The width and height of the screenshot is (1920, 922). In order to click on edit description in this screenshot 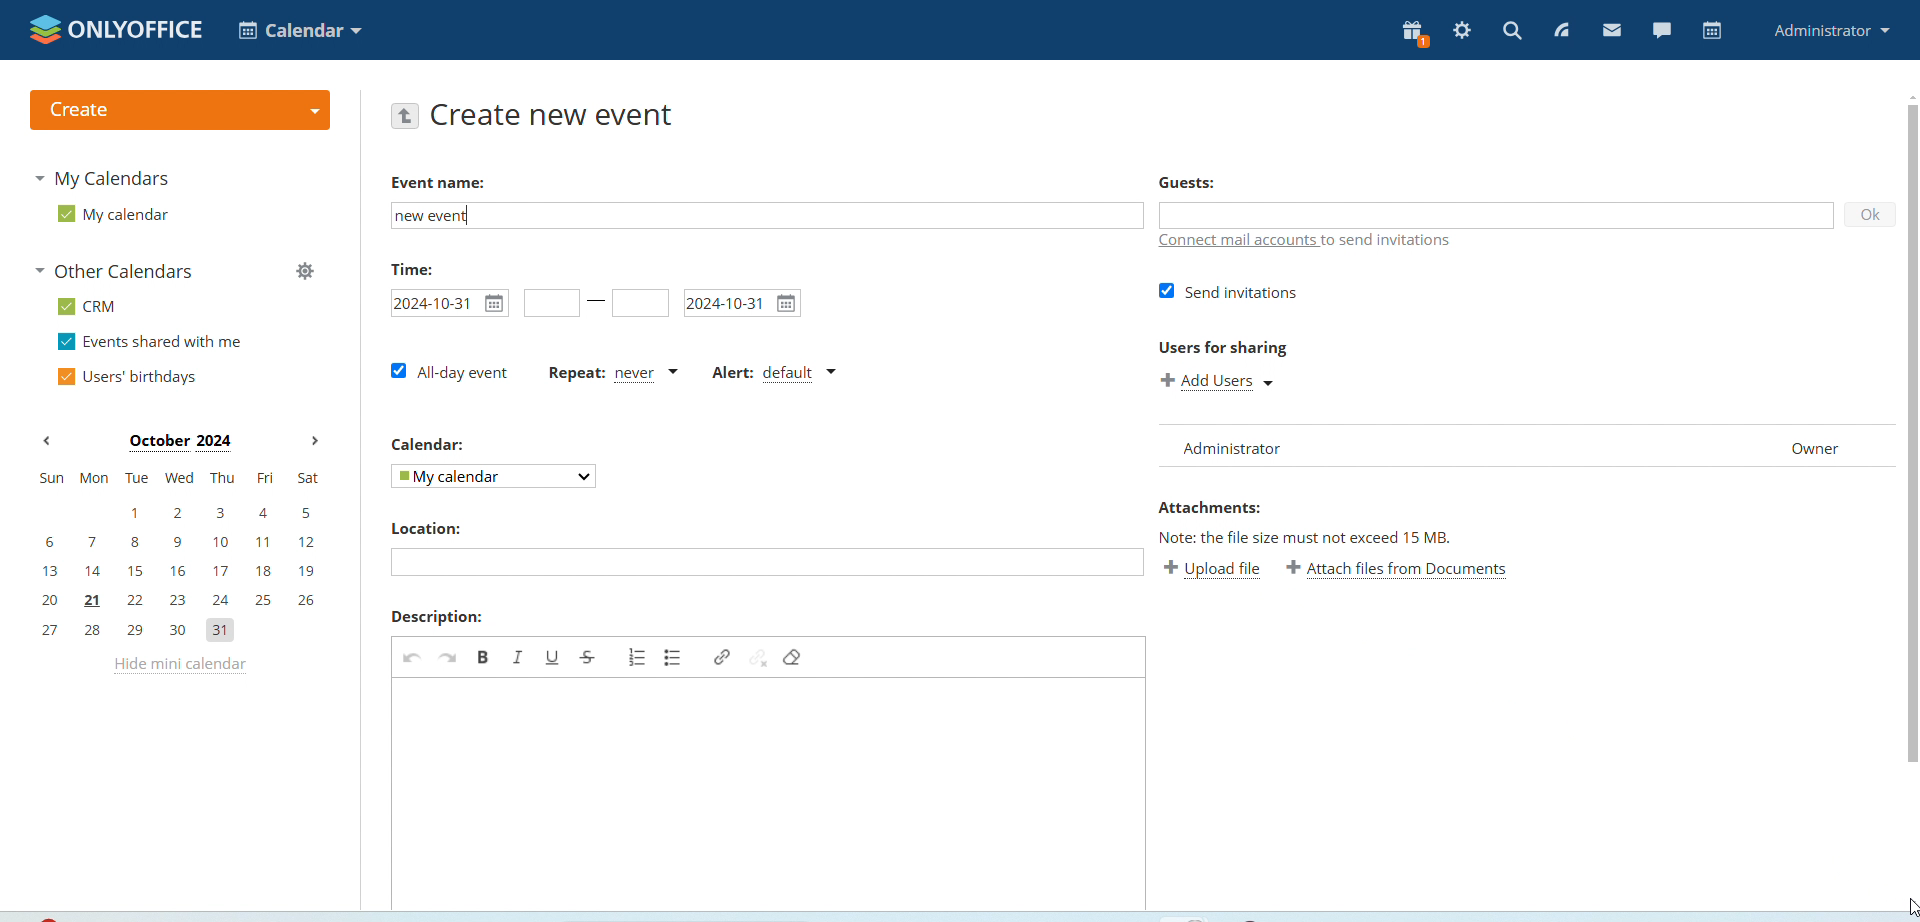, I will do `click(766, 794)`.